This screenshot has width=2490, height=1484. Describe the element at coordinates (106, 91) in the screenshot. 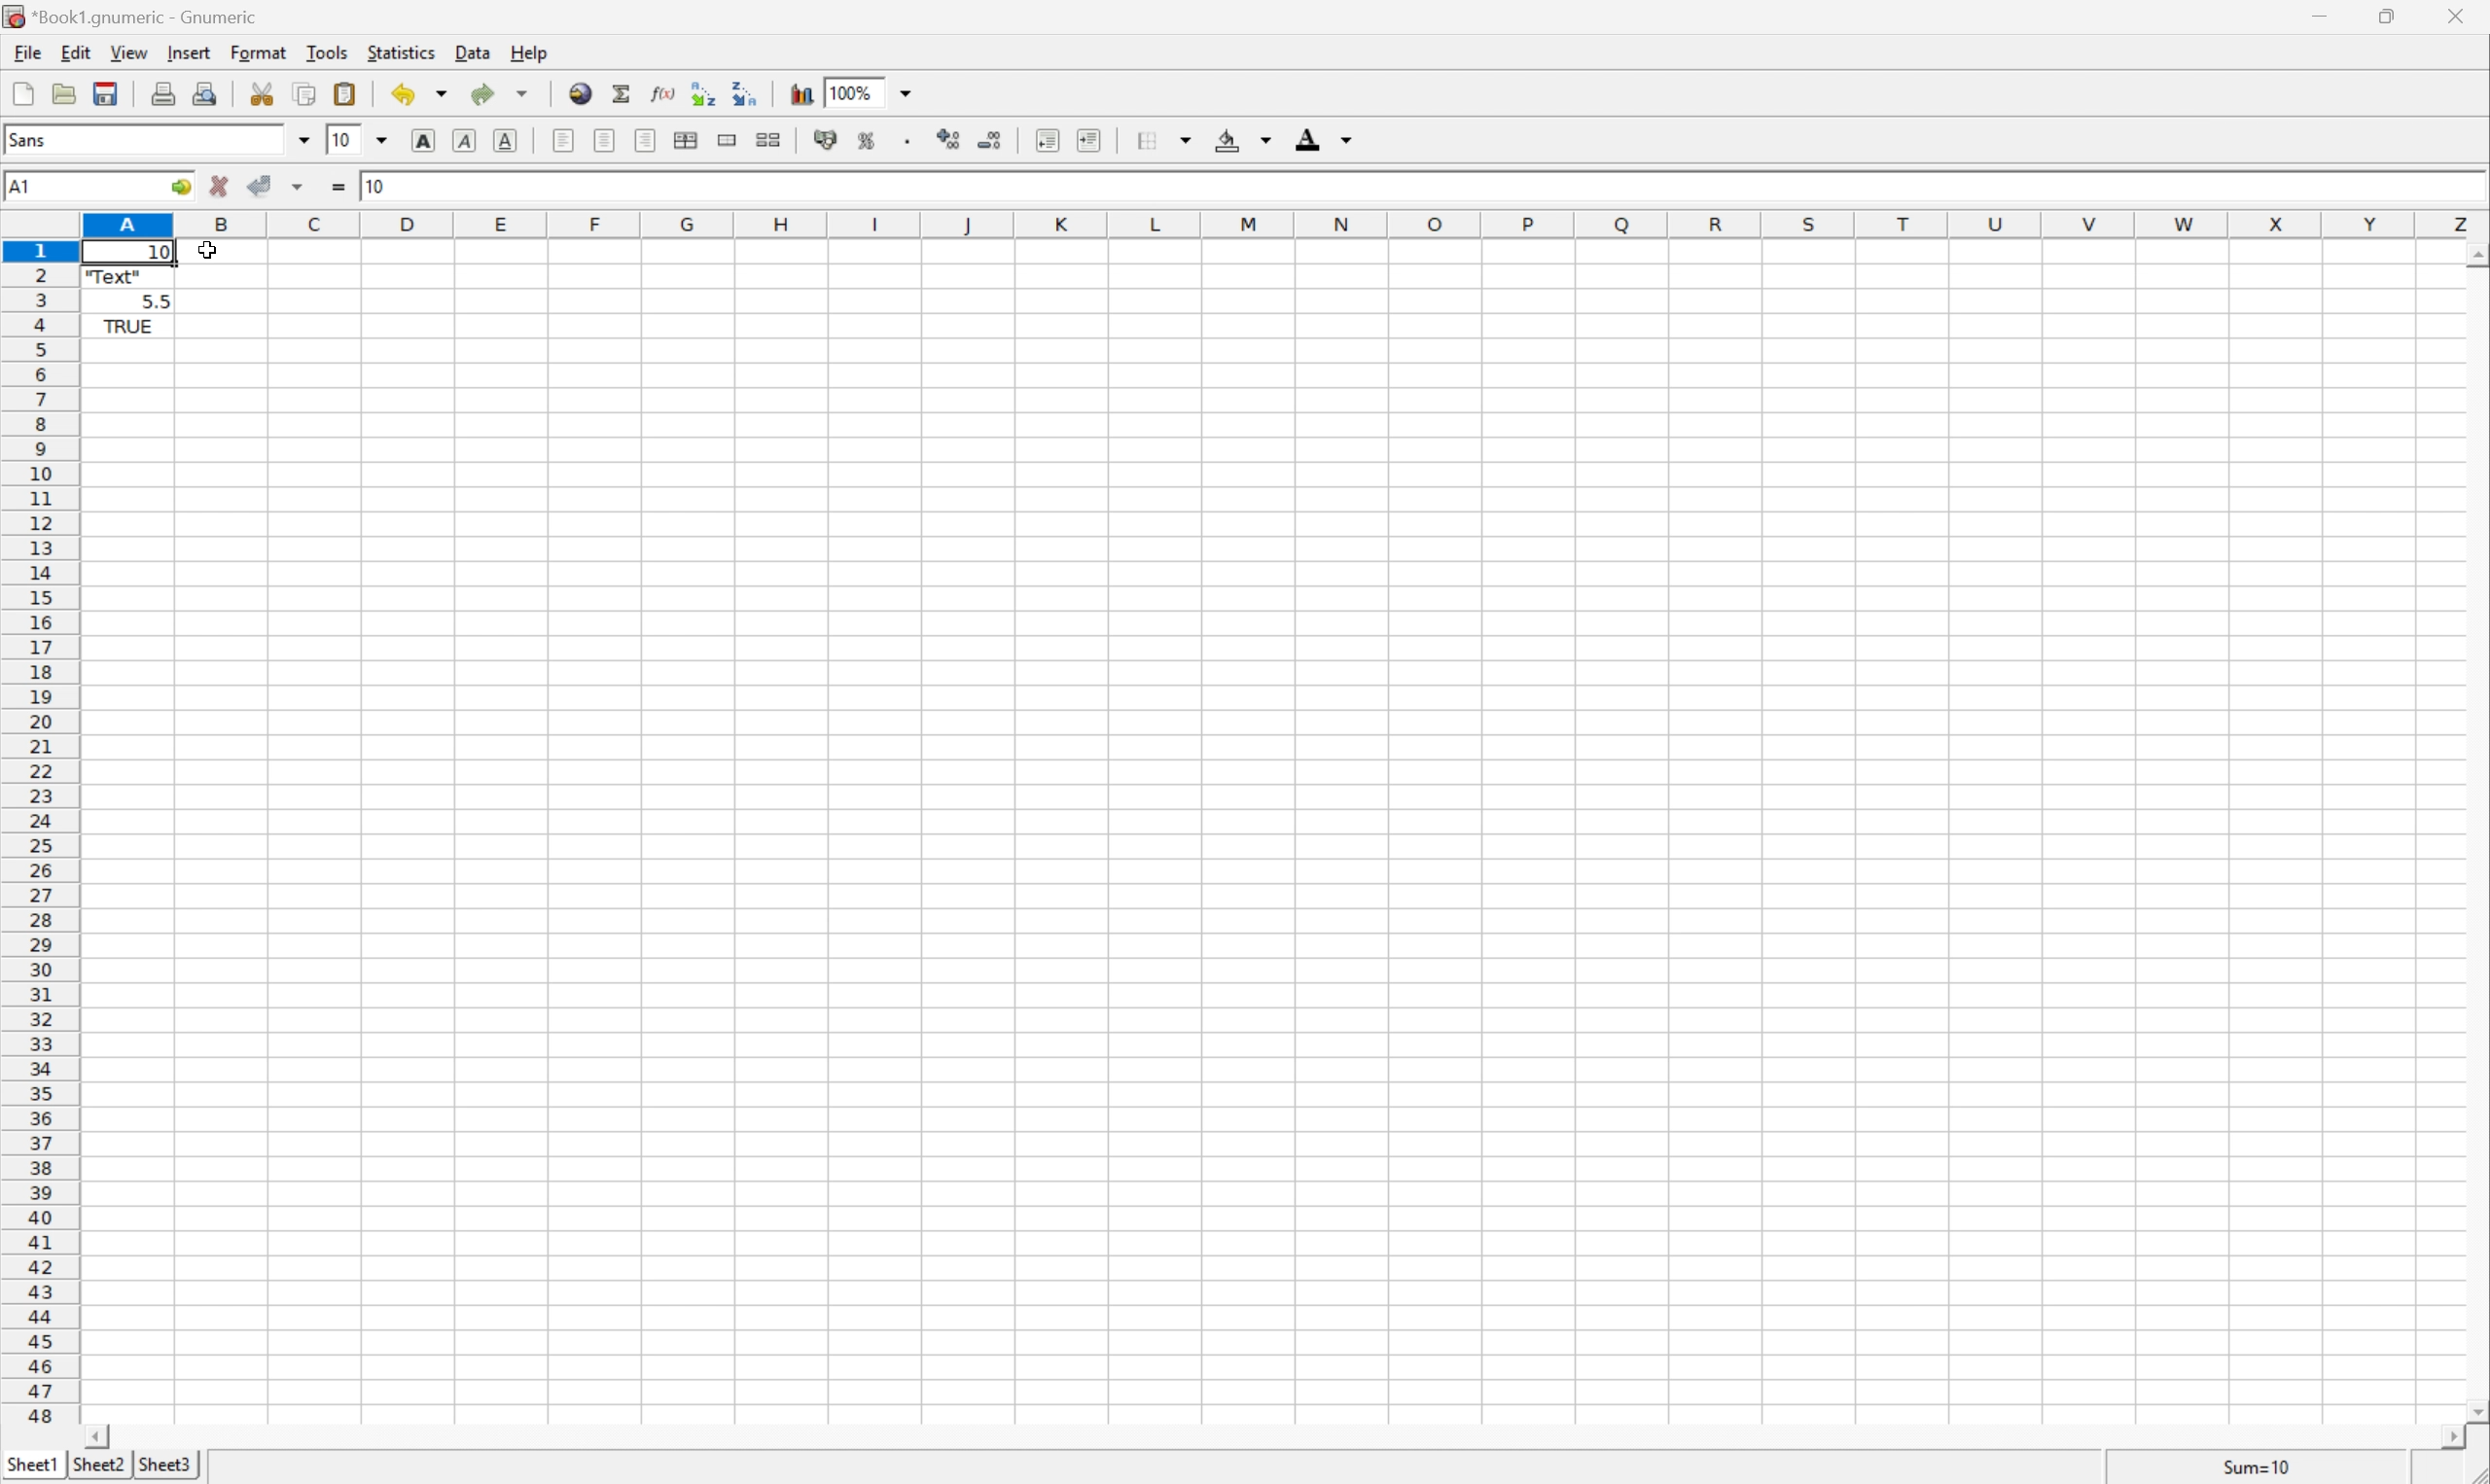

I see `Save current workbook` at that location.